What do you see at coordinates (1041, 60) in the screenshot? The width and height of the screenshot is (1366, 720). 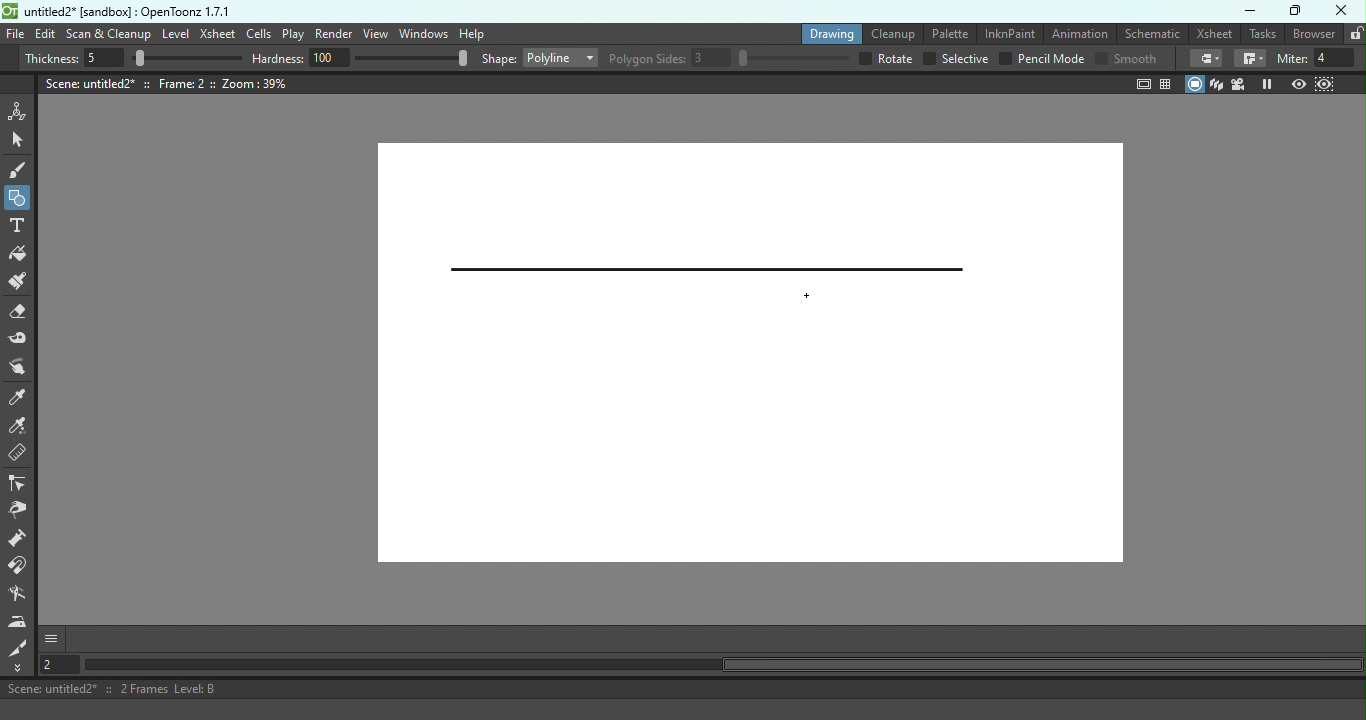 I see `Pencil Mode` at bounding box center [1041, 60].